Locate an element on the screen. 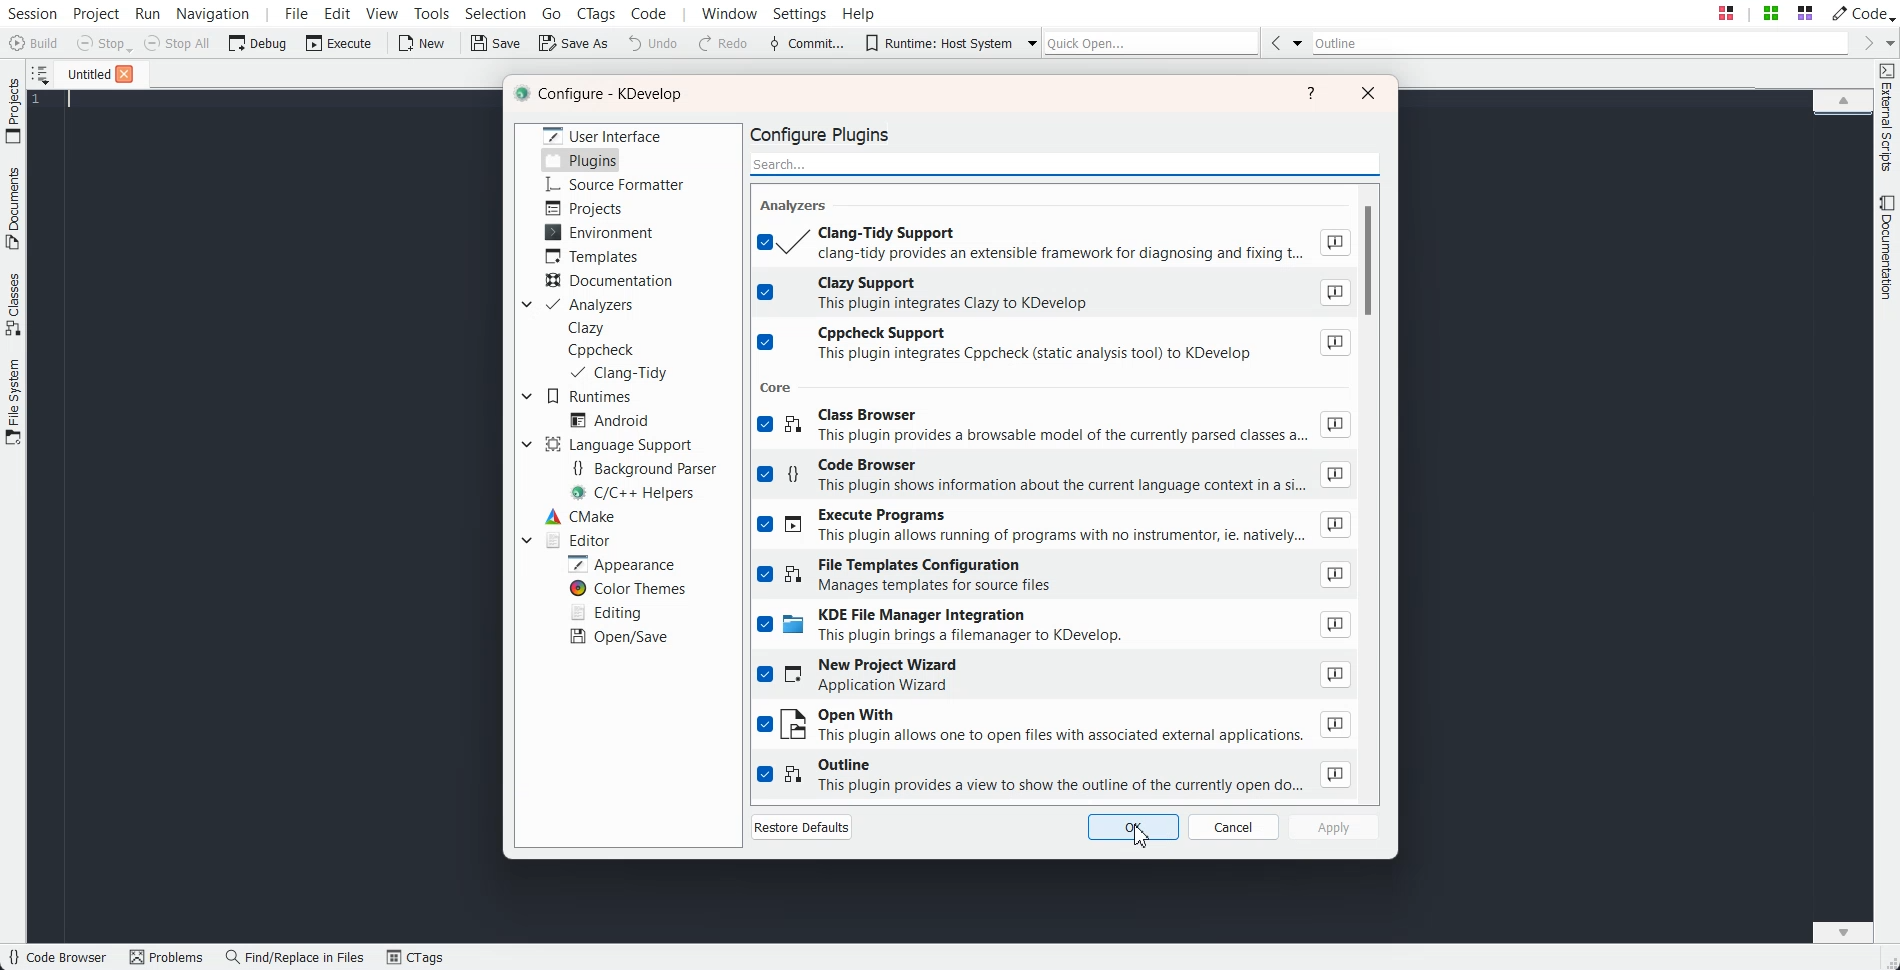 The image size is (1900, 970). Help is located at coordinates (859, 12).